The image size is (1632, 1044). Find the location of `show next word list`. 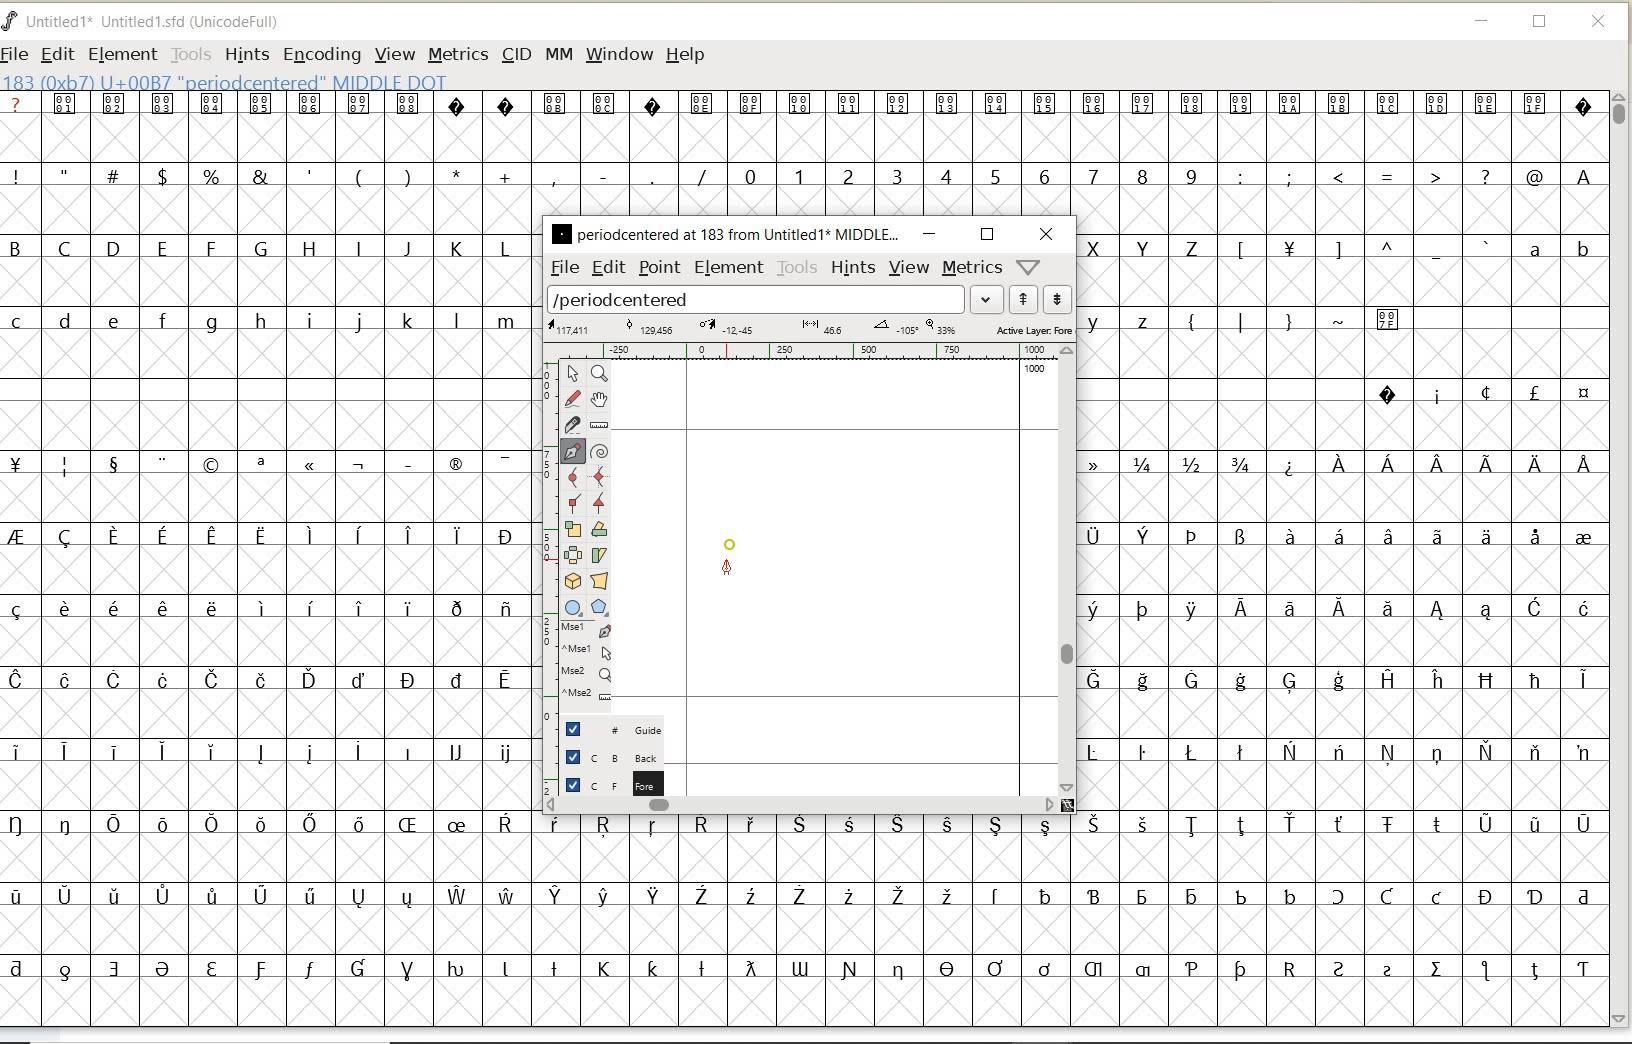

show next word list is located at coordinates (1060, 300).